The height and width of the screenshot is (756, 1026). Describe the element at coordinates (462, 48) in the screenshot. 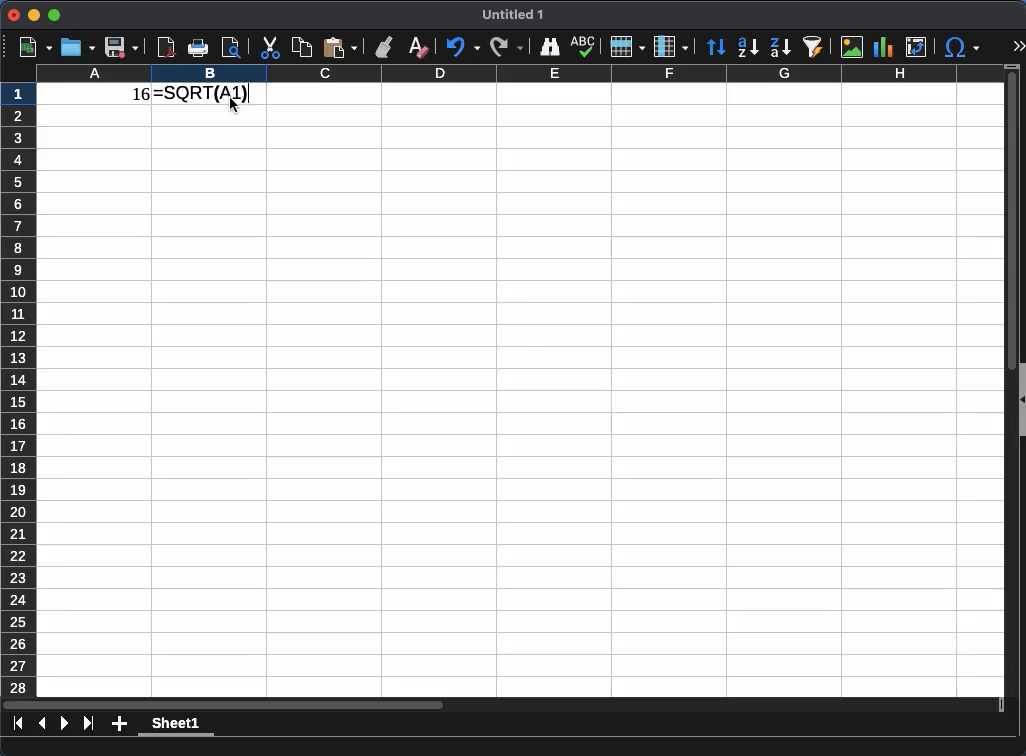

I see `undo` at that location.